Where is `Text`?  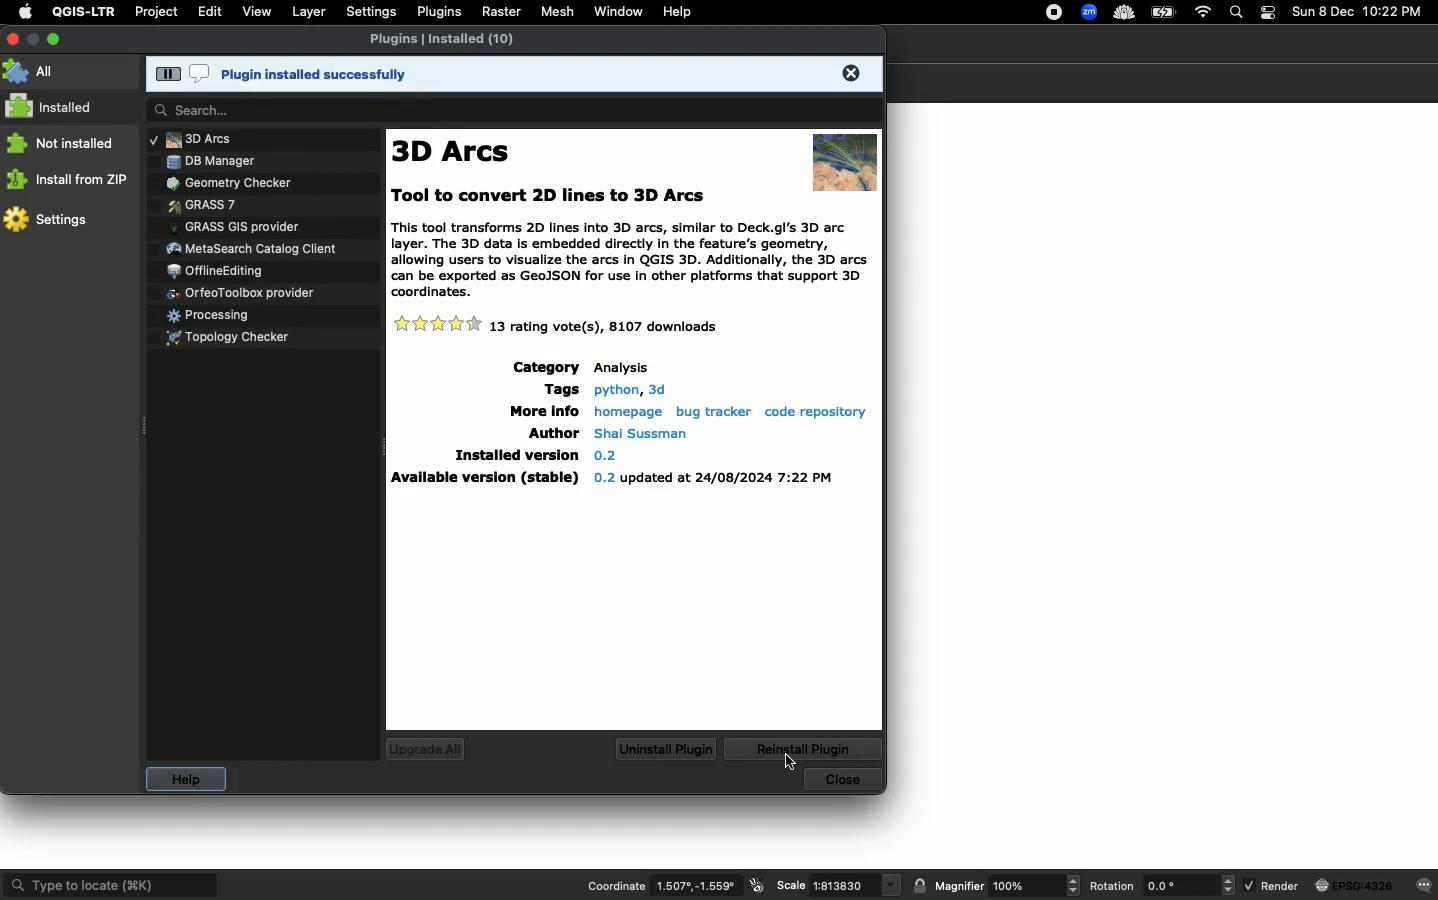 Text is located at coordinates (625, 264).